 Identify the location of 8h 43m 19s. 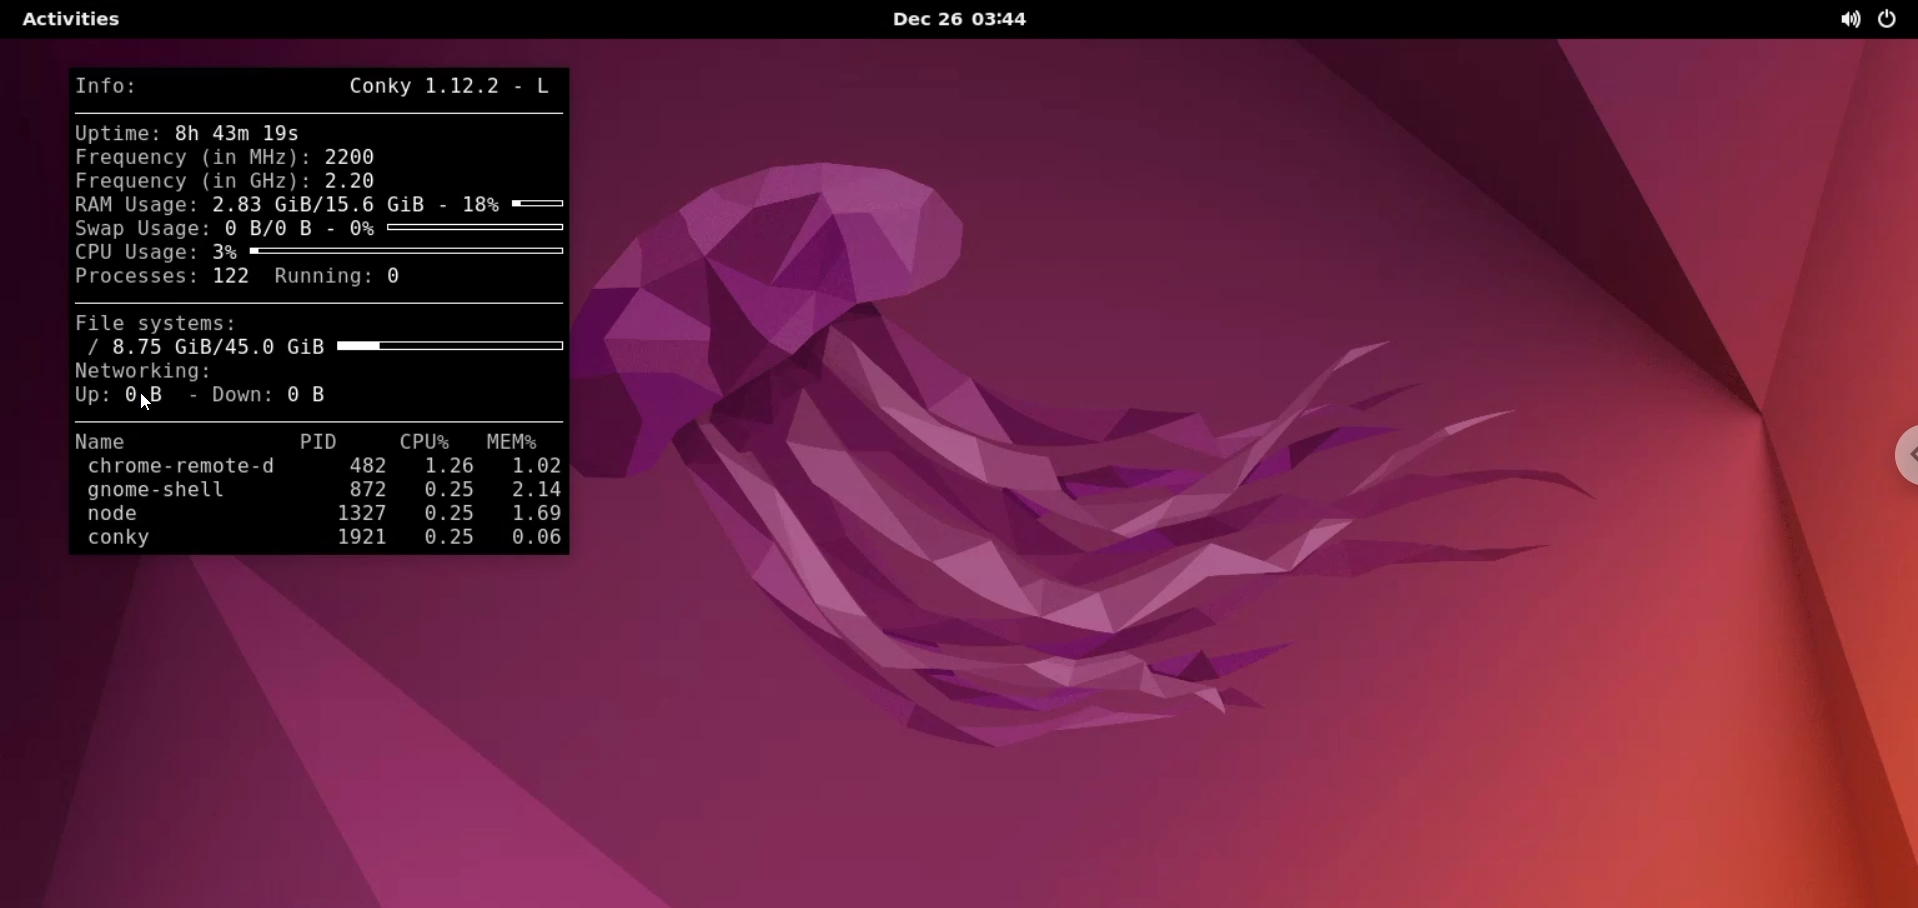
(234, 132).